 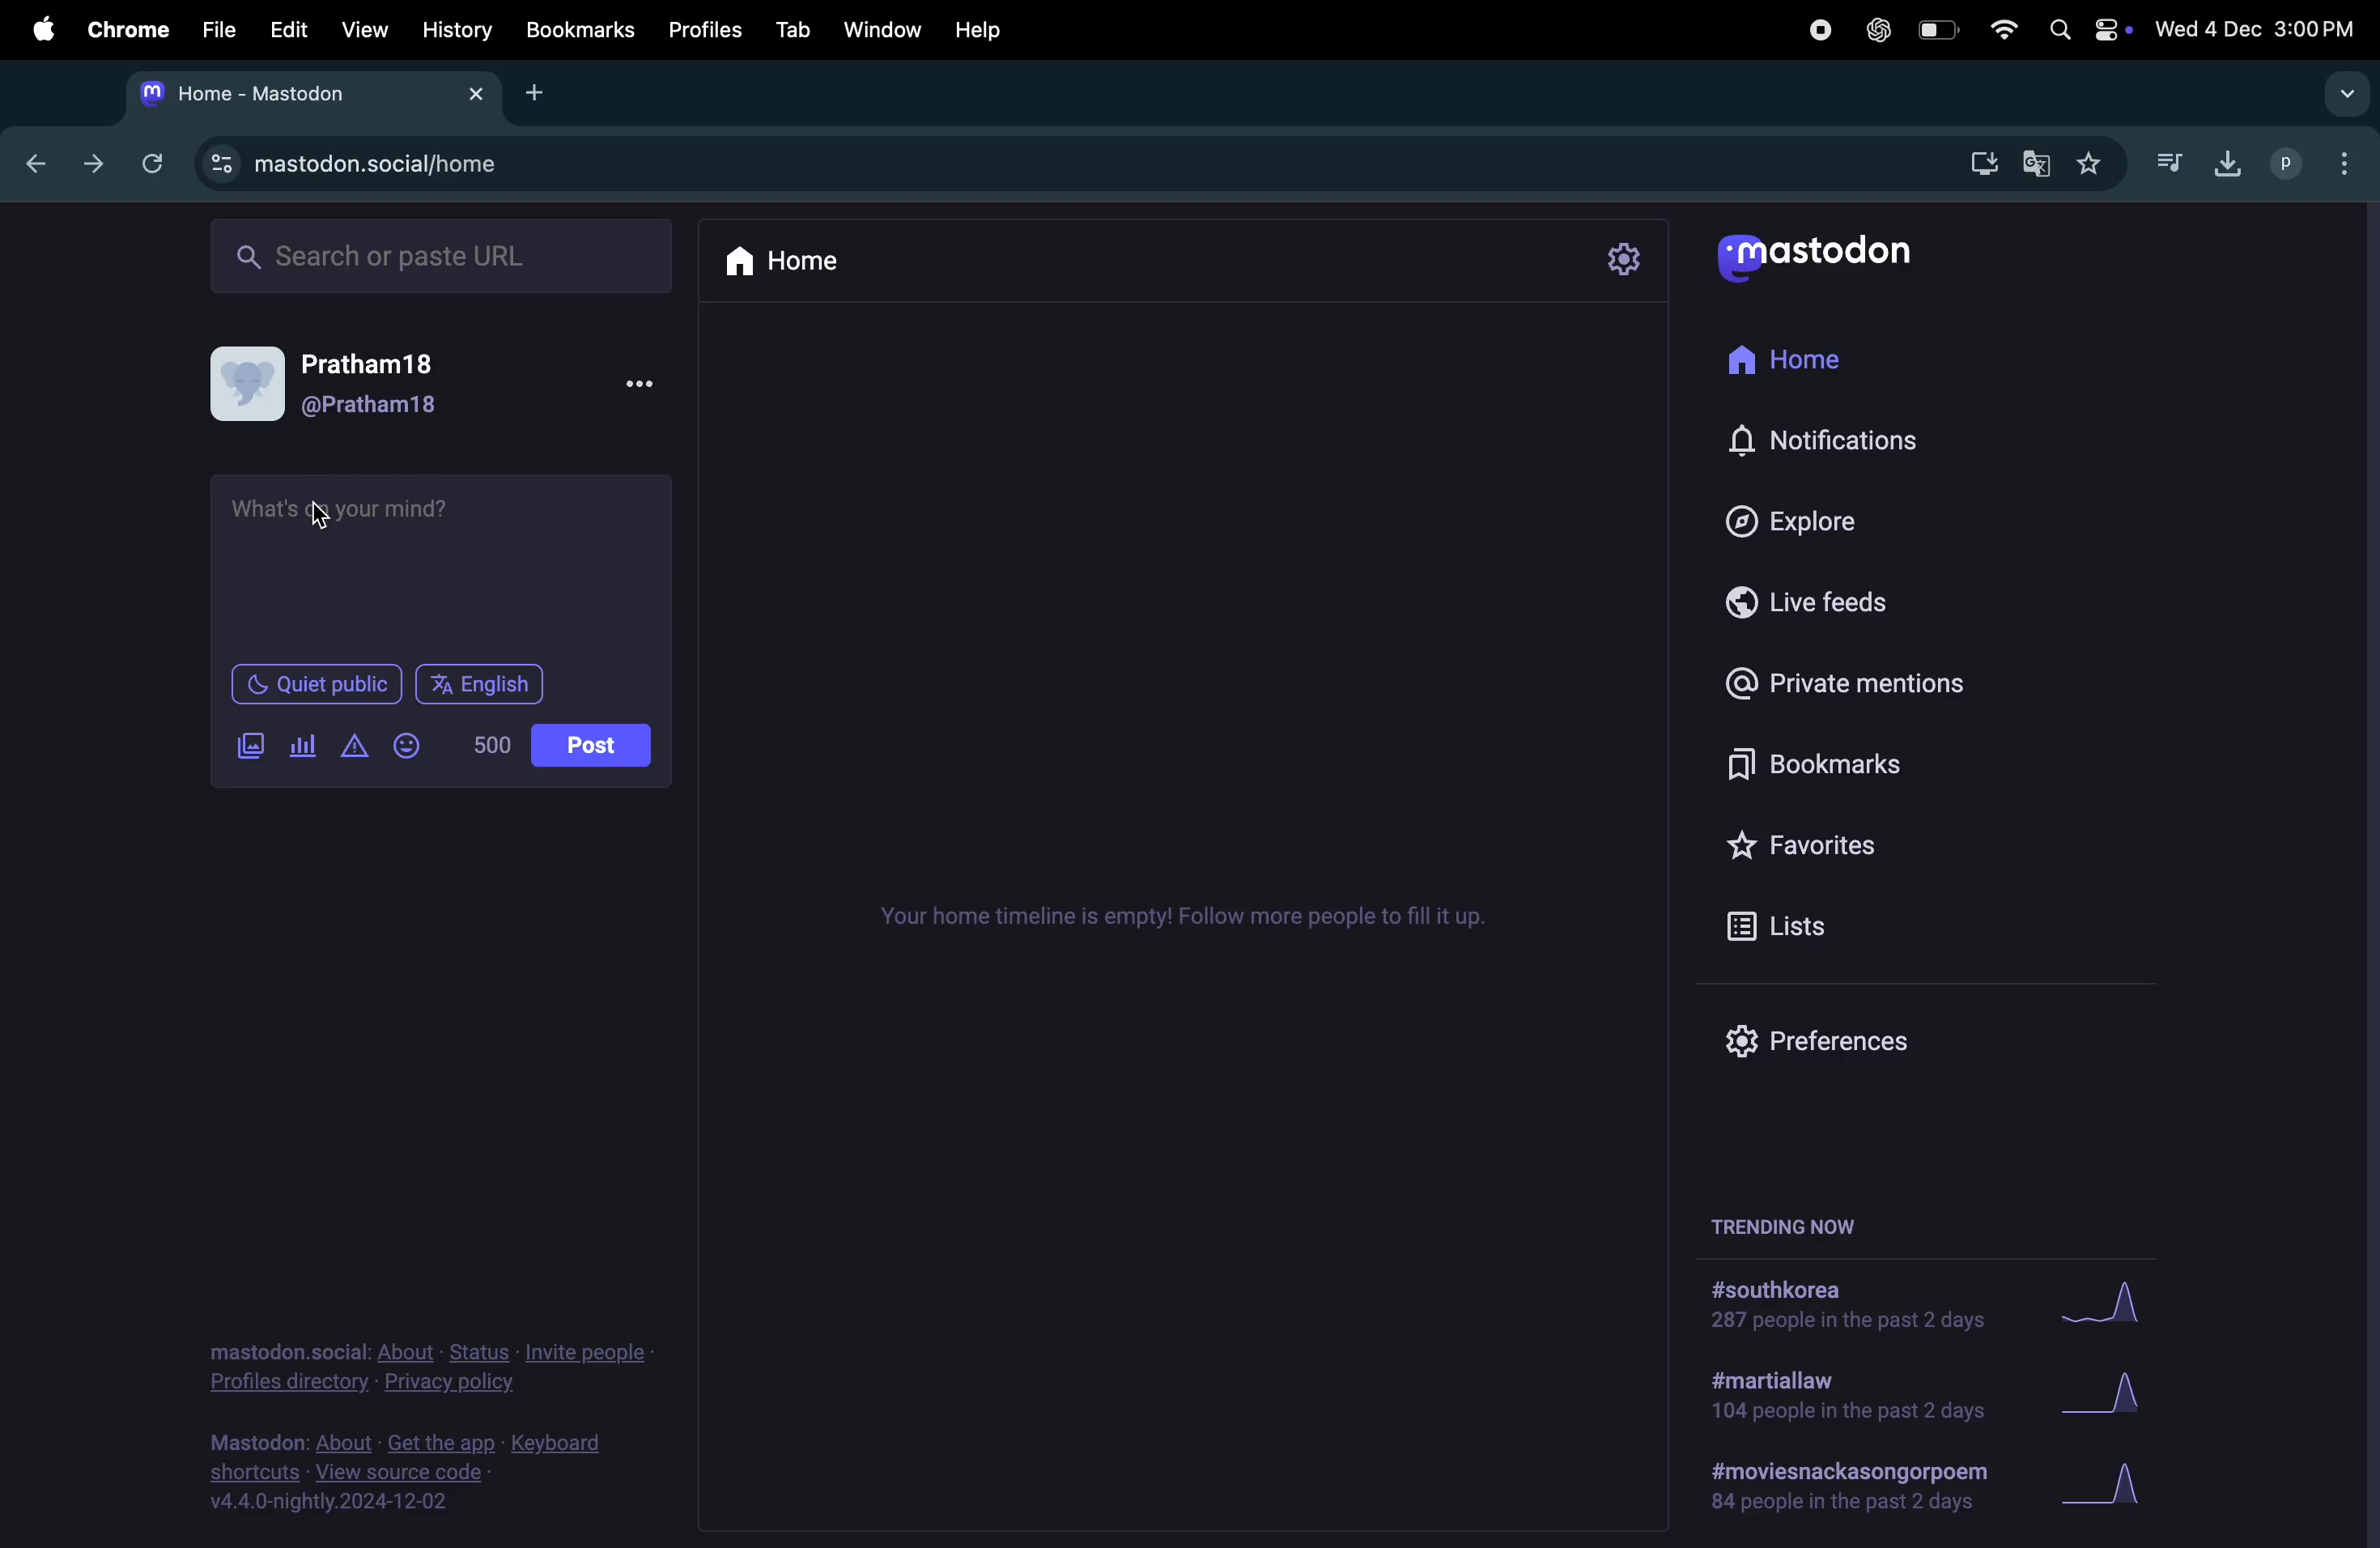 What do you see at coordinates (2035, 161) in the screenshot?
I see `translate` at bounding box center [2035, 161].